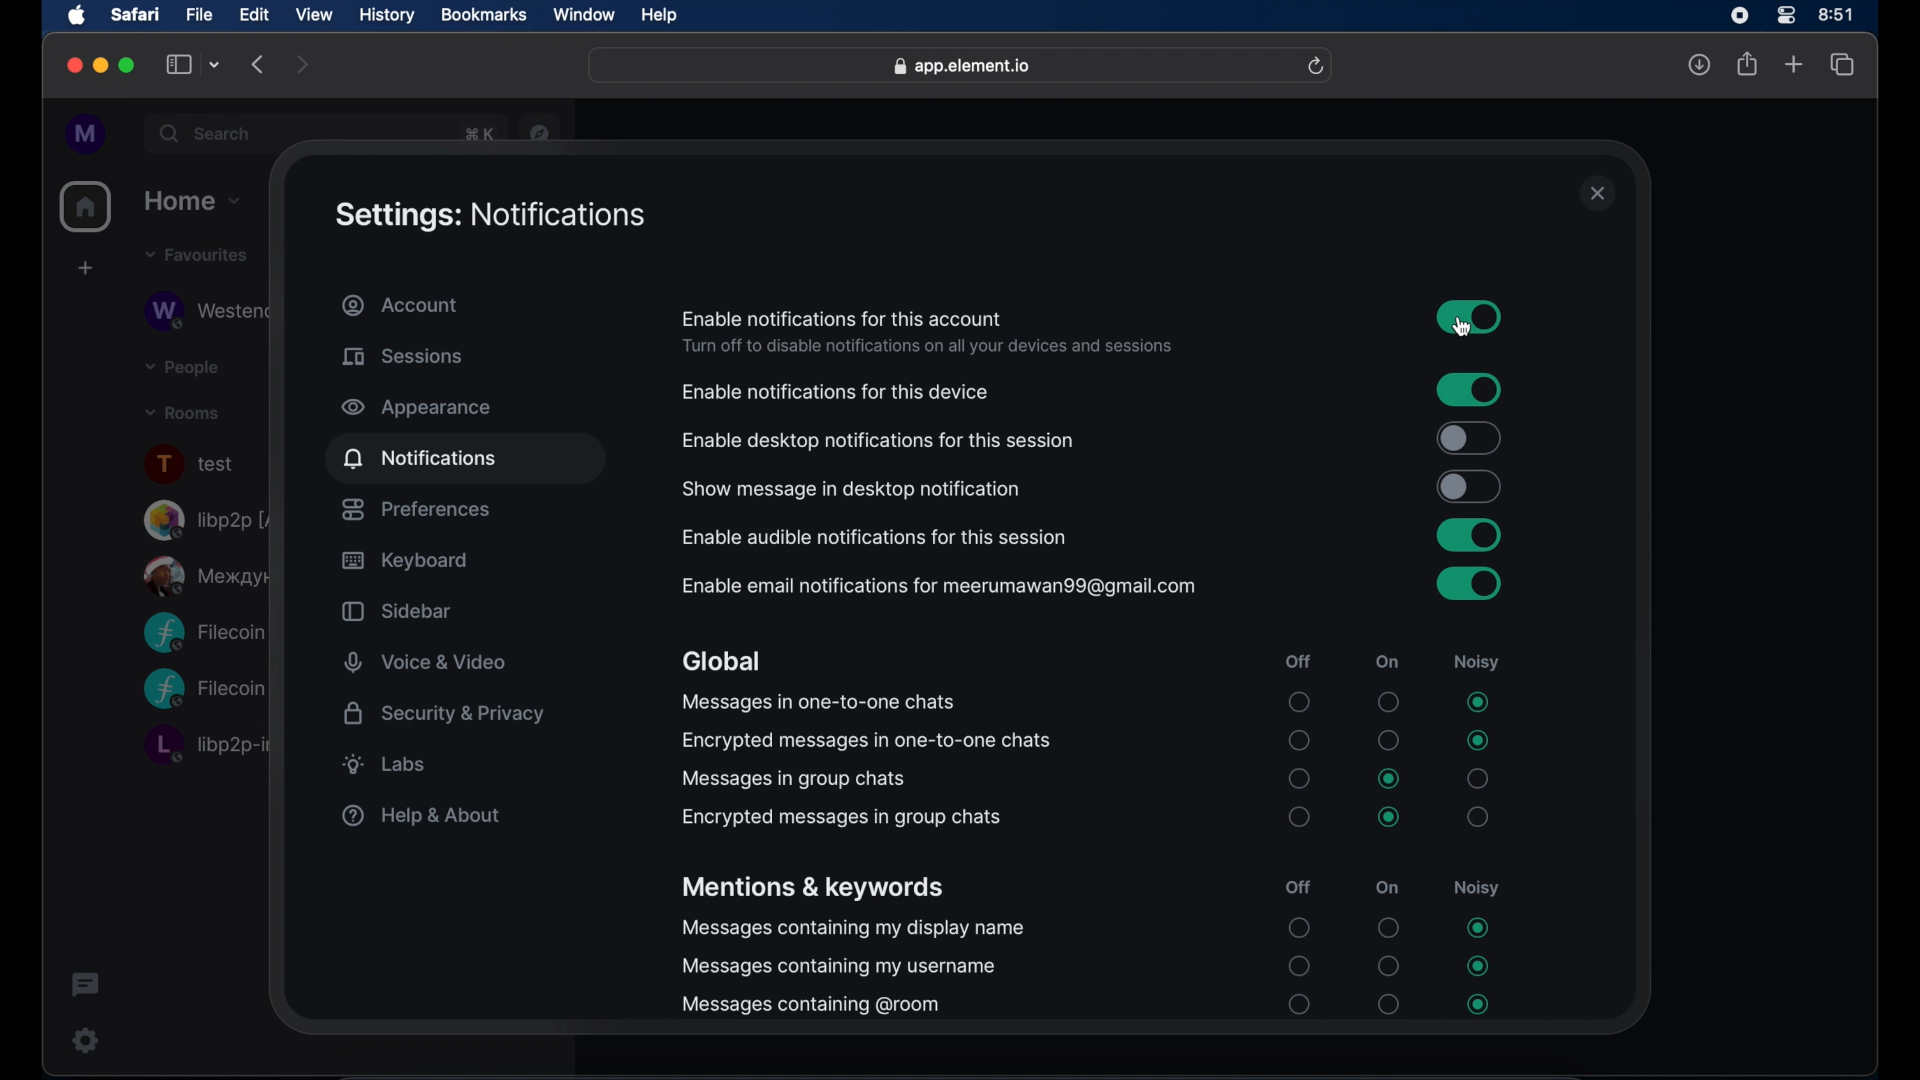 This screenshot has height=1080, width=1920. I want to click on messages containing my username, so click(840, 968).